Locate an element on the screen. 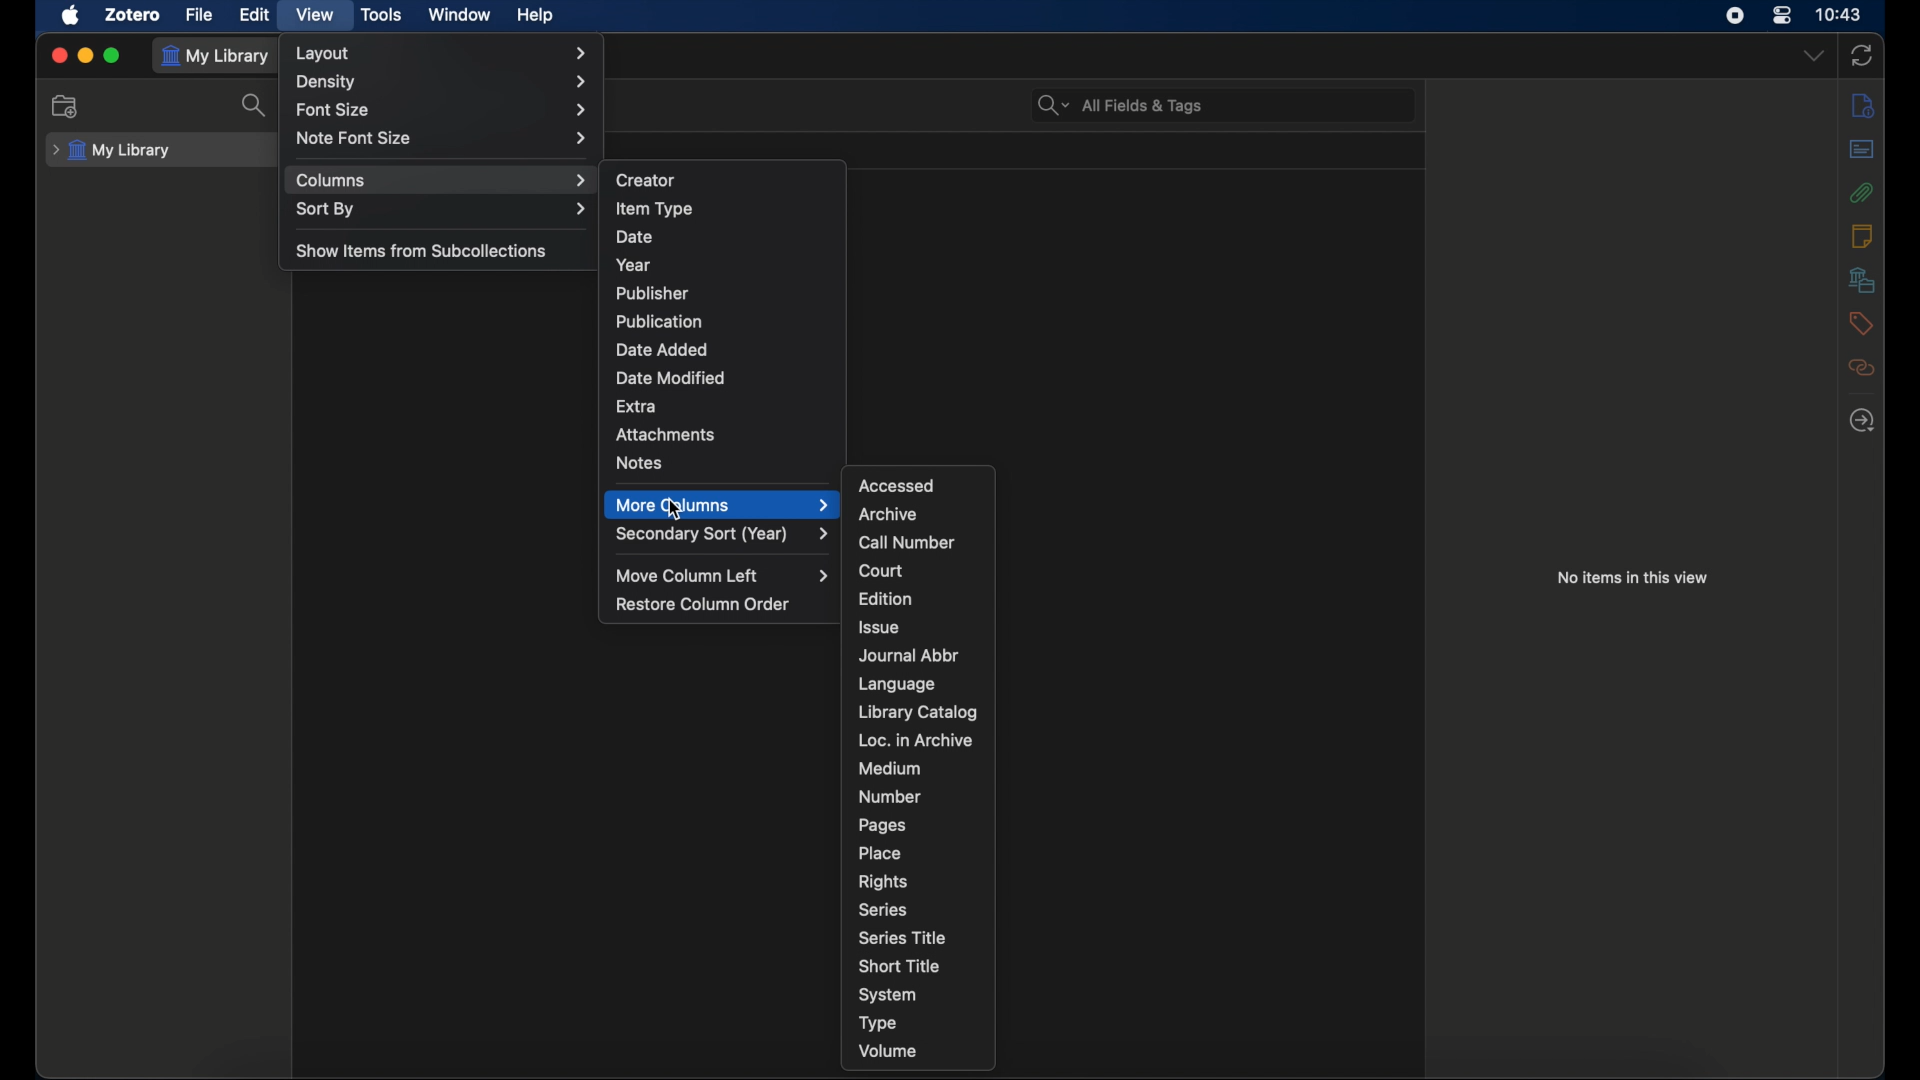  court is located at coordinates (882, 570).